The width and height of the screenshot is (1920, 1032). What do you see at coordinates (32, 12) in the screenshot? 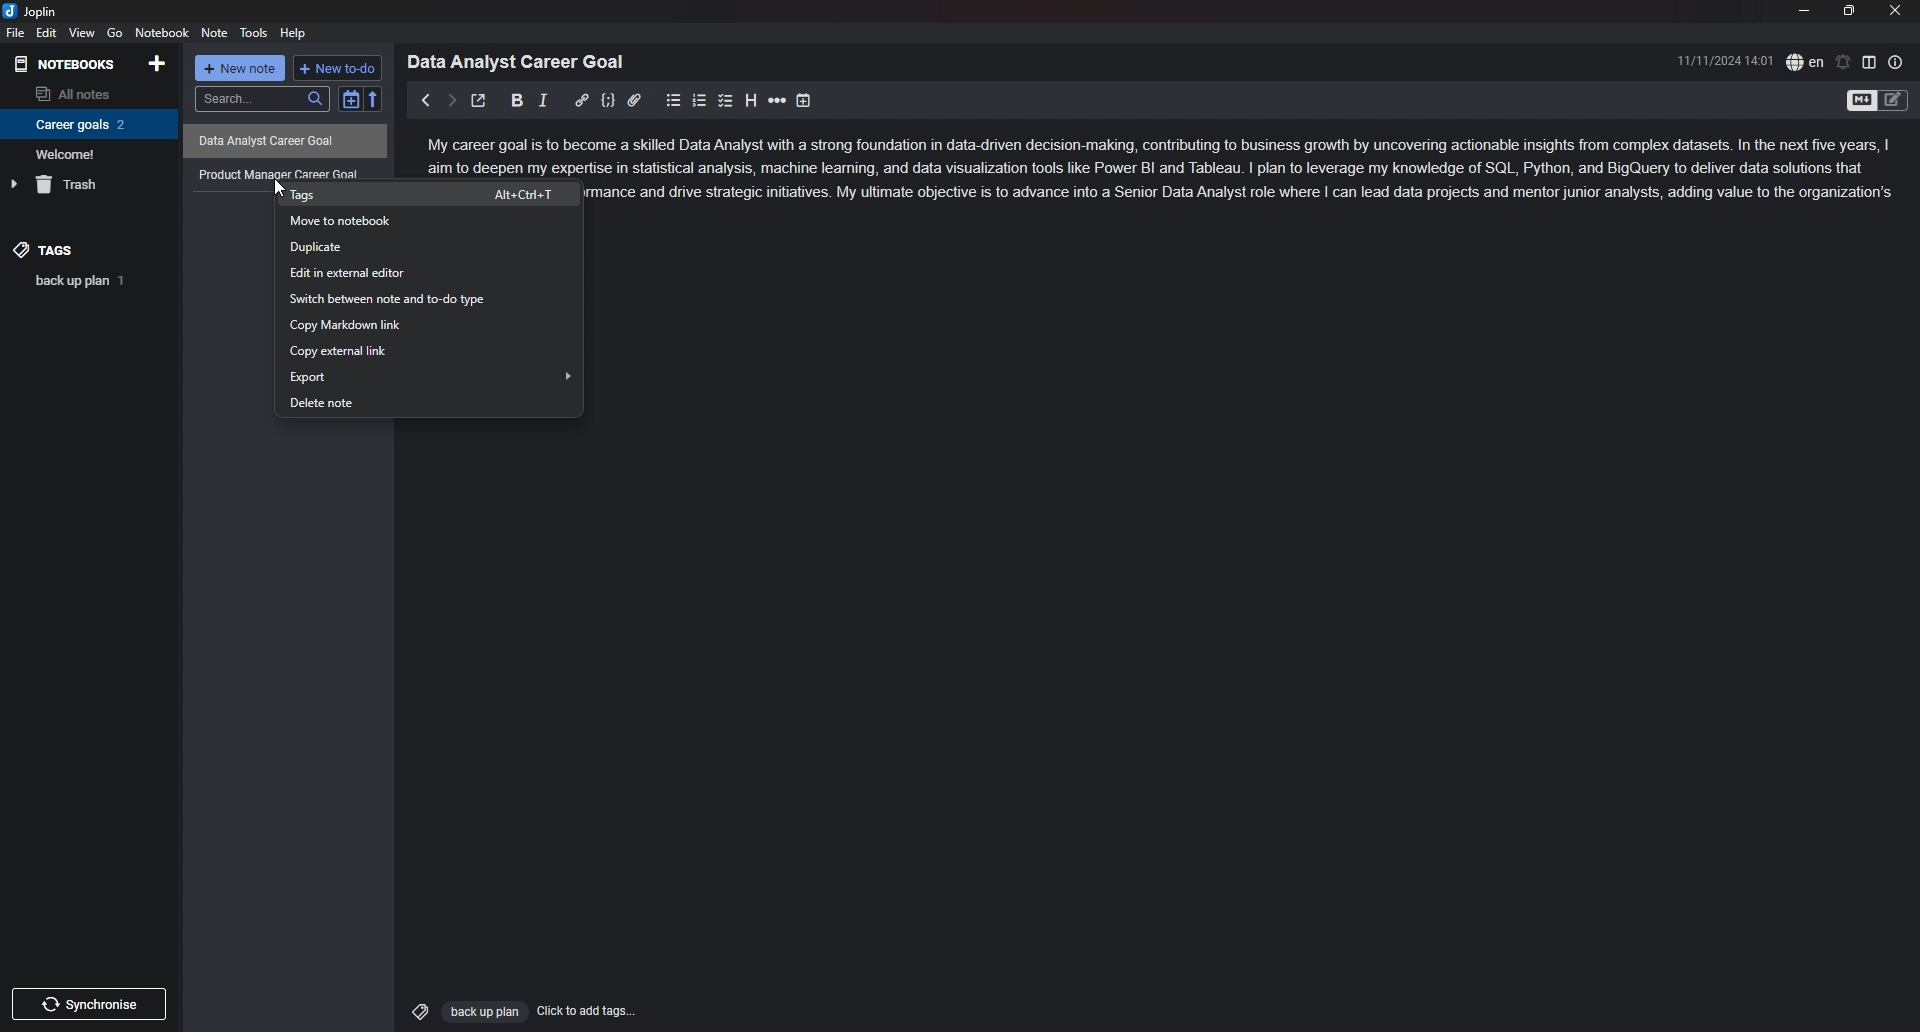
I see `joplin` at bounding box center [32, 12].